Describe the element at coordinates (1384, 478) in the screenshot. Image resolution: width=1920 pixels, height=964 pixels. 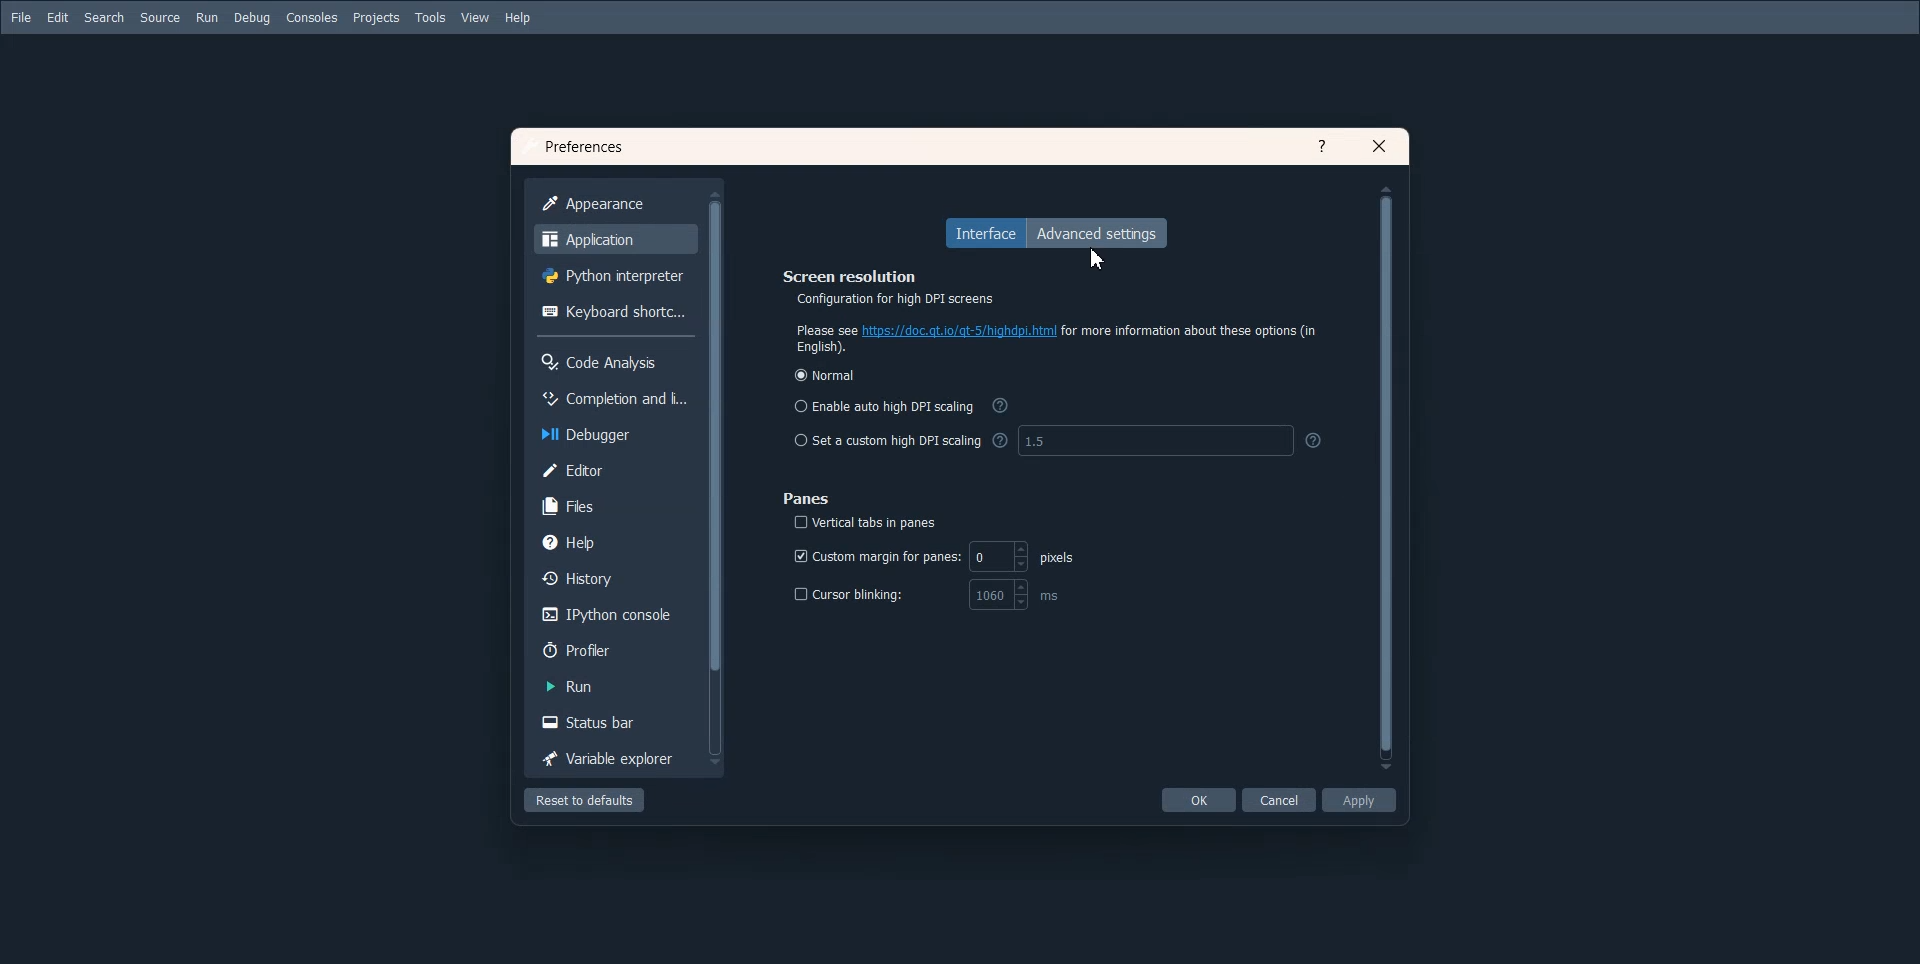
I see `Vertical scroll bar` at that location.